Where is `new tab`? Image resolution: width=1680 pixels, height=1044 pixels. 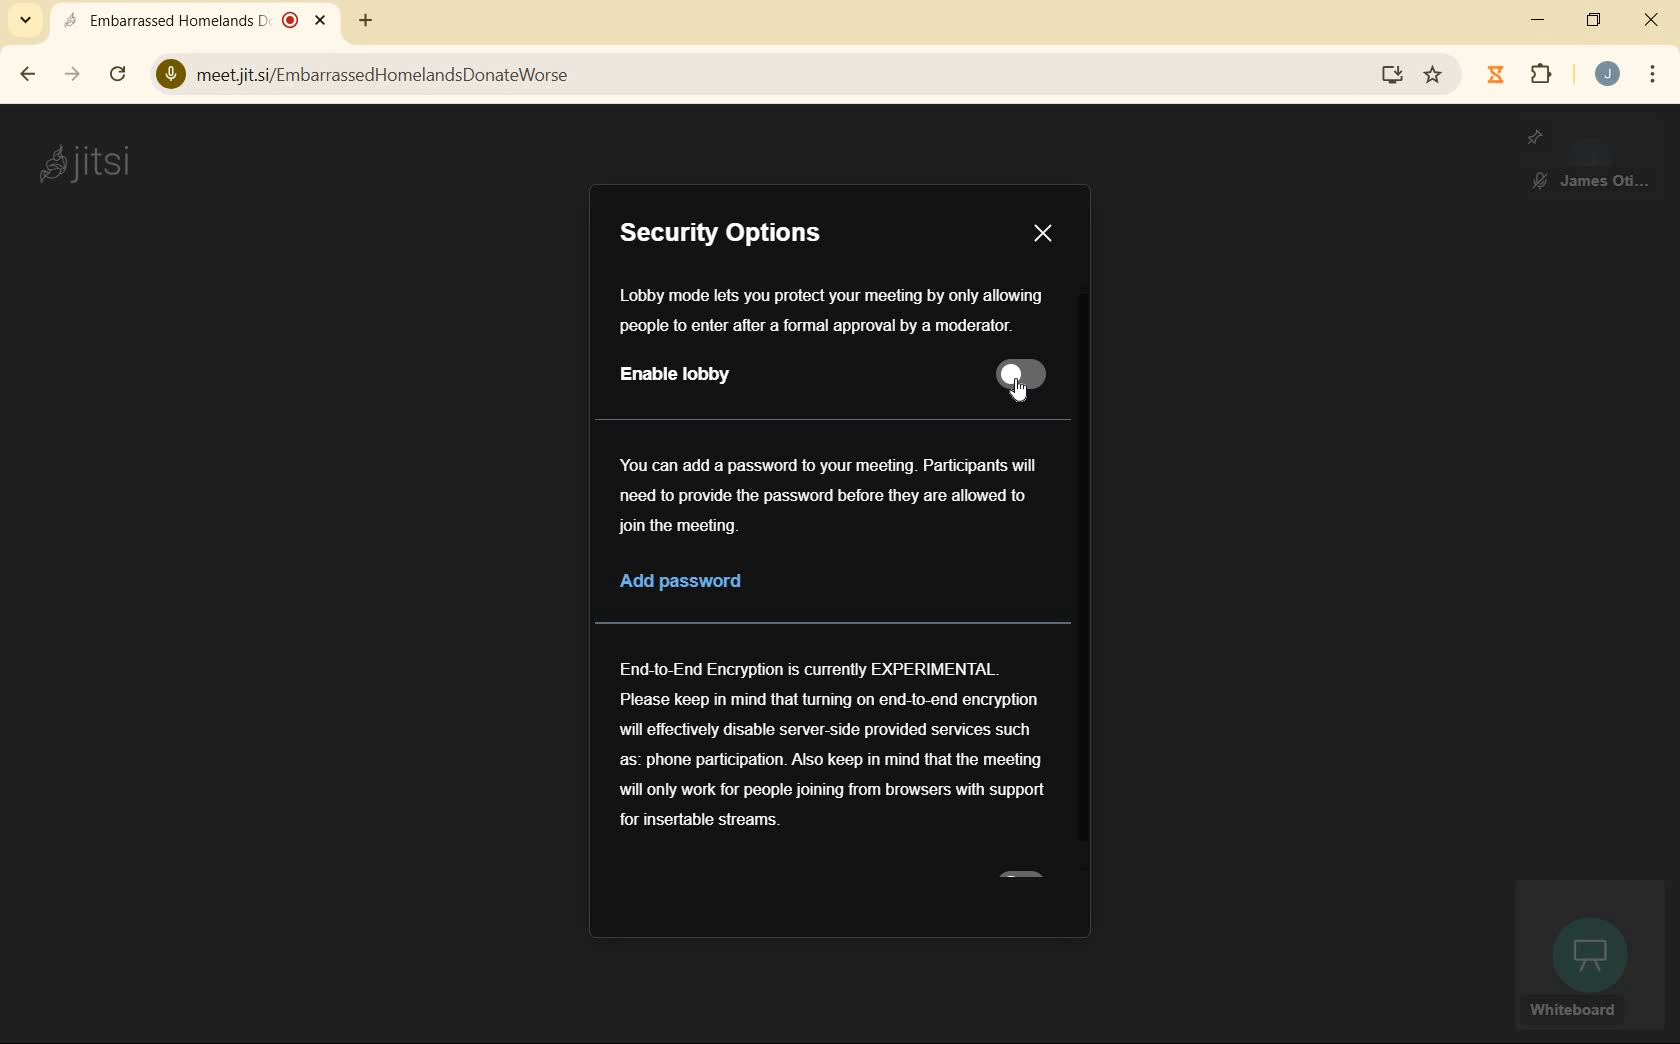
new tab is located at coordinates (364, 20).